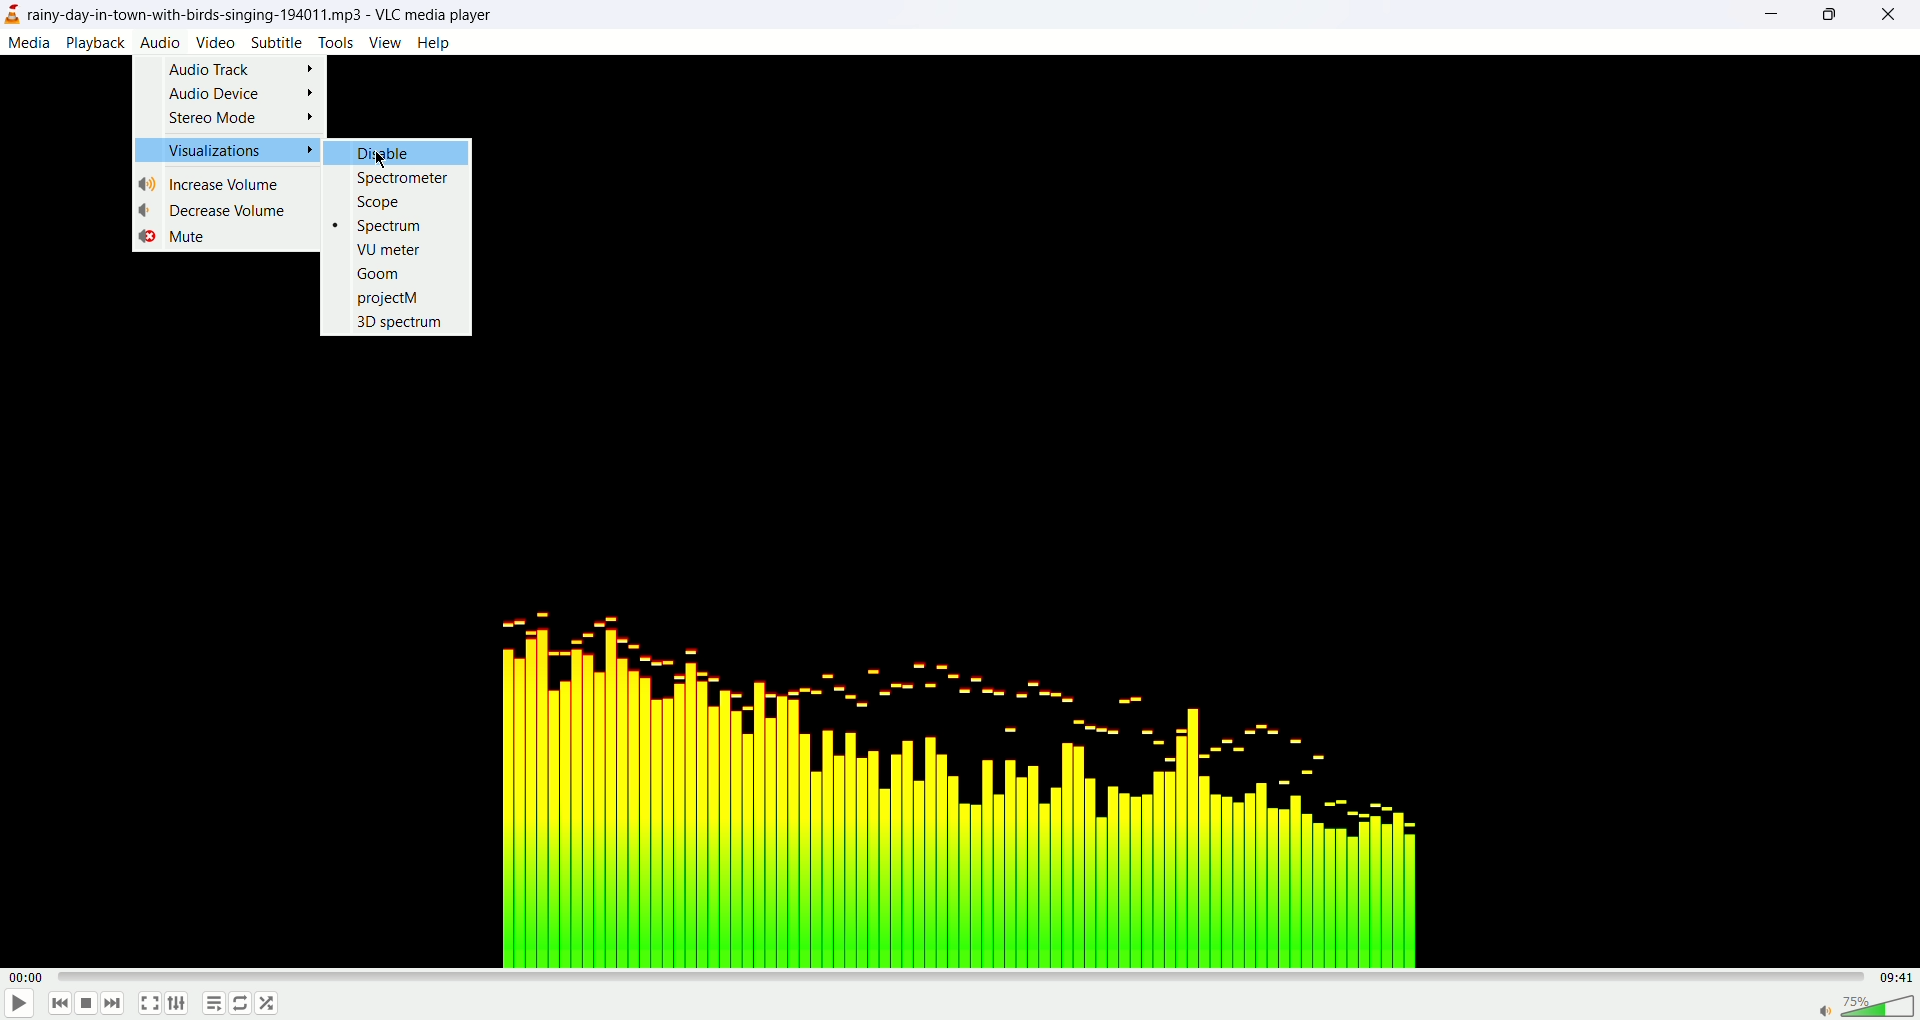  Describe the element at coordinates (88, 1006) in the screenshot. I see `stop` at that location.